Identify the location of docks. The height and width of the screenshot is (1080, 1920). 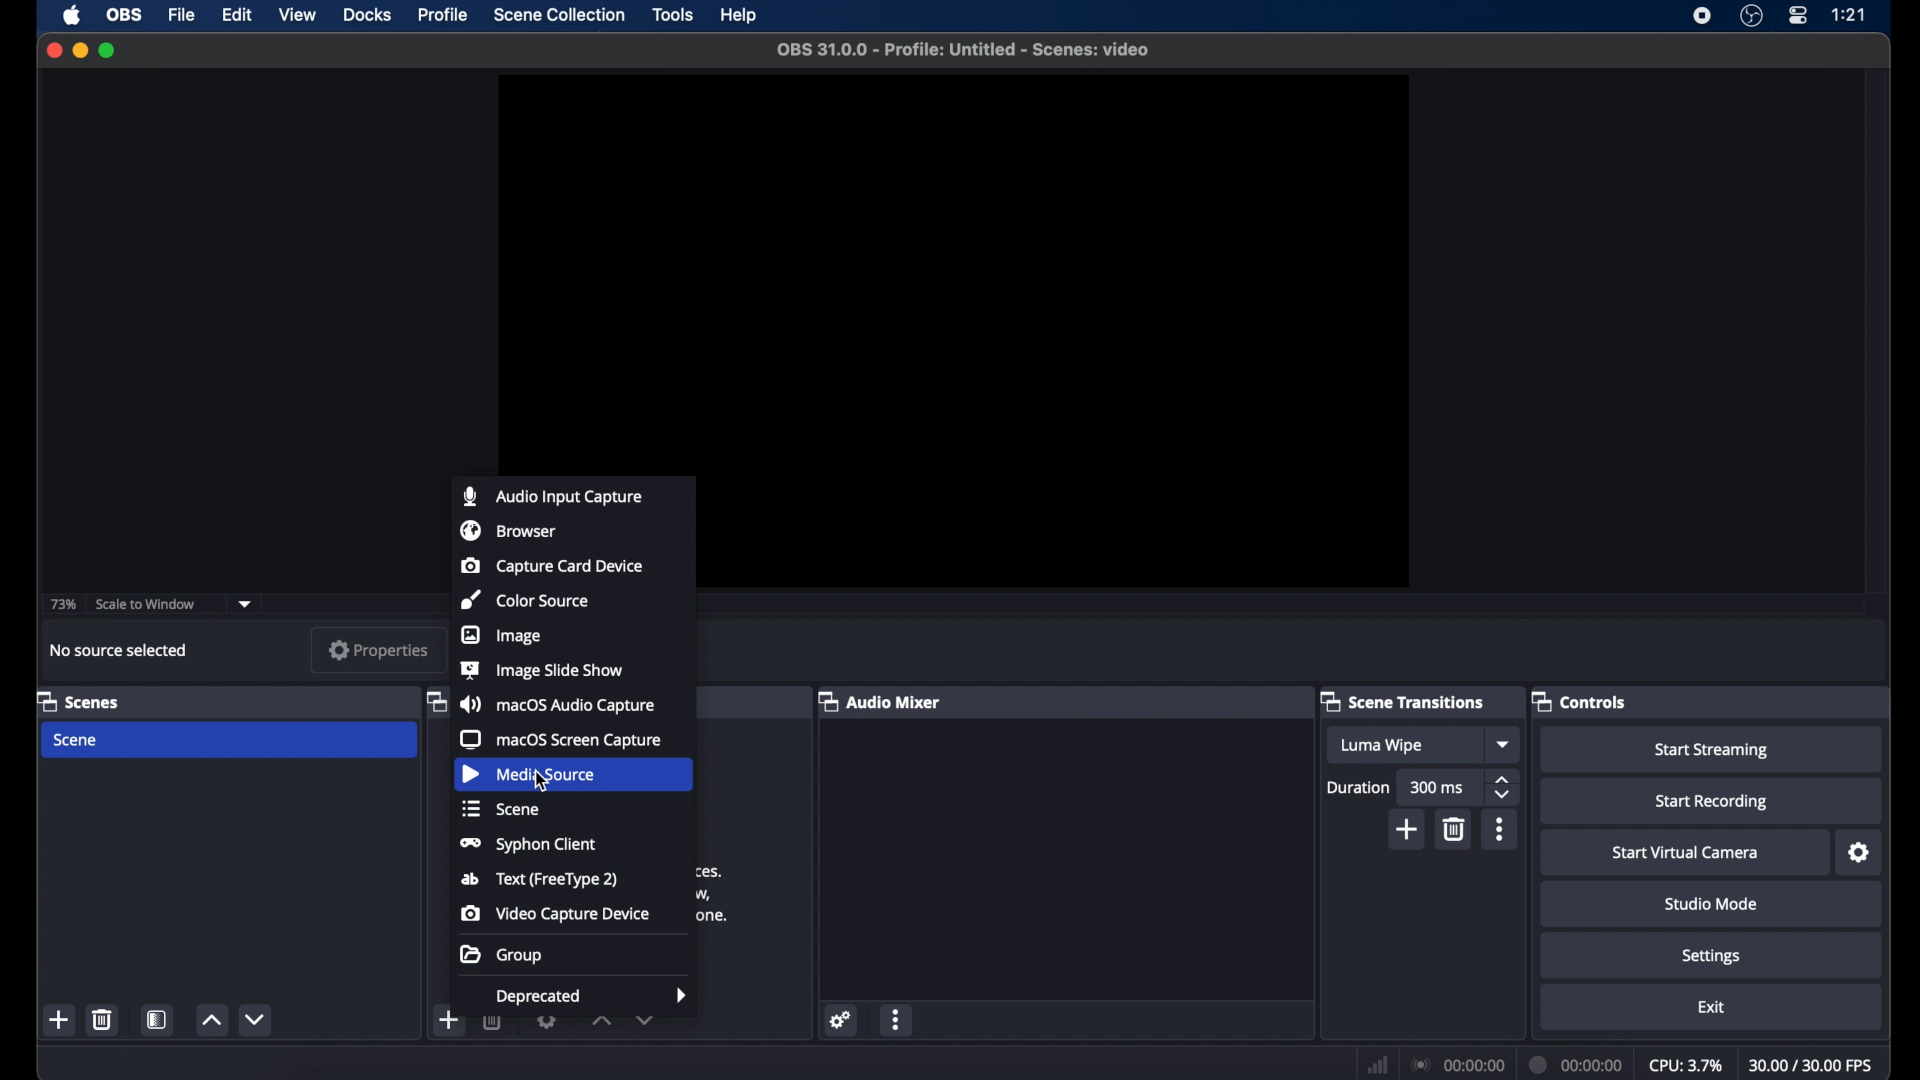
(367, 15).